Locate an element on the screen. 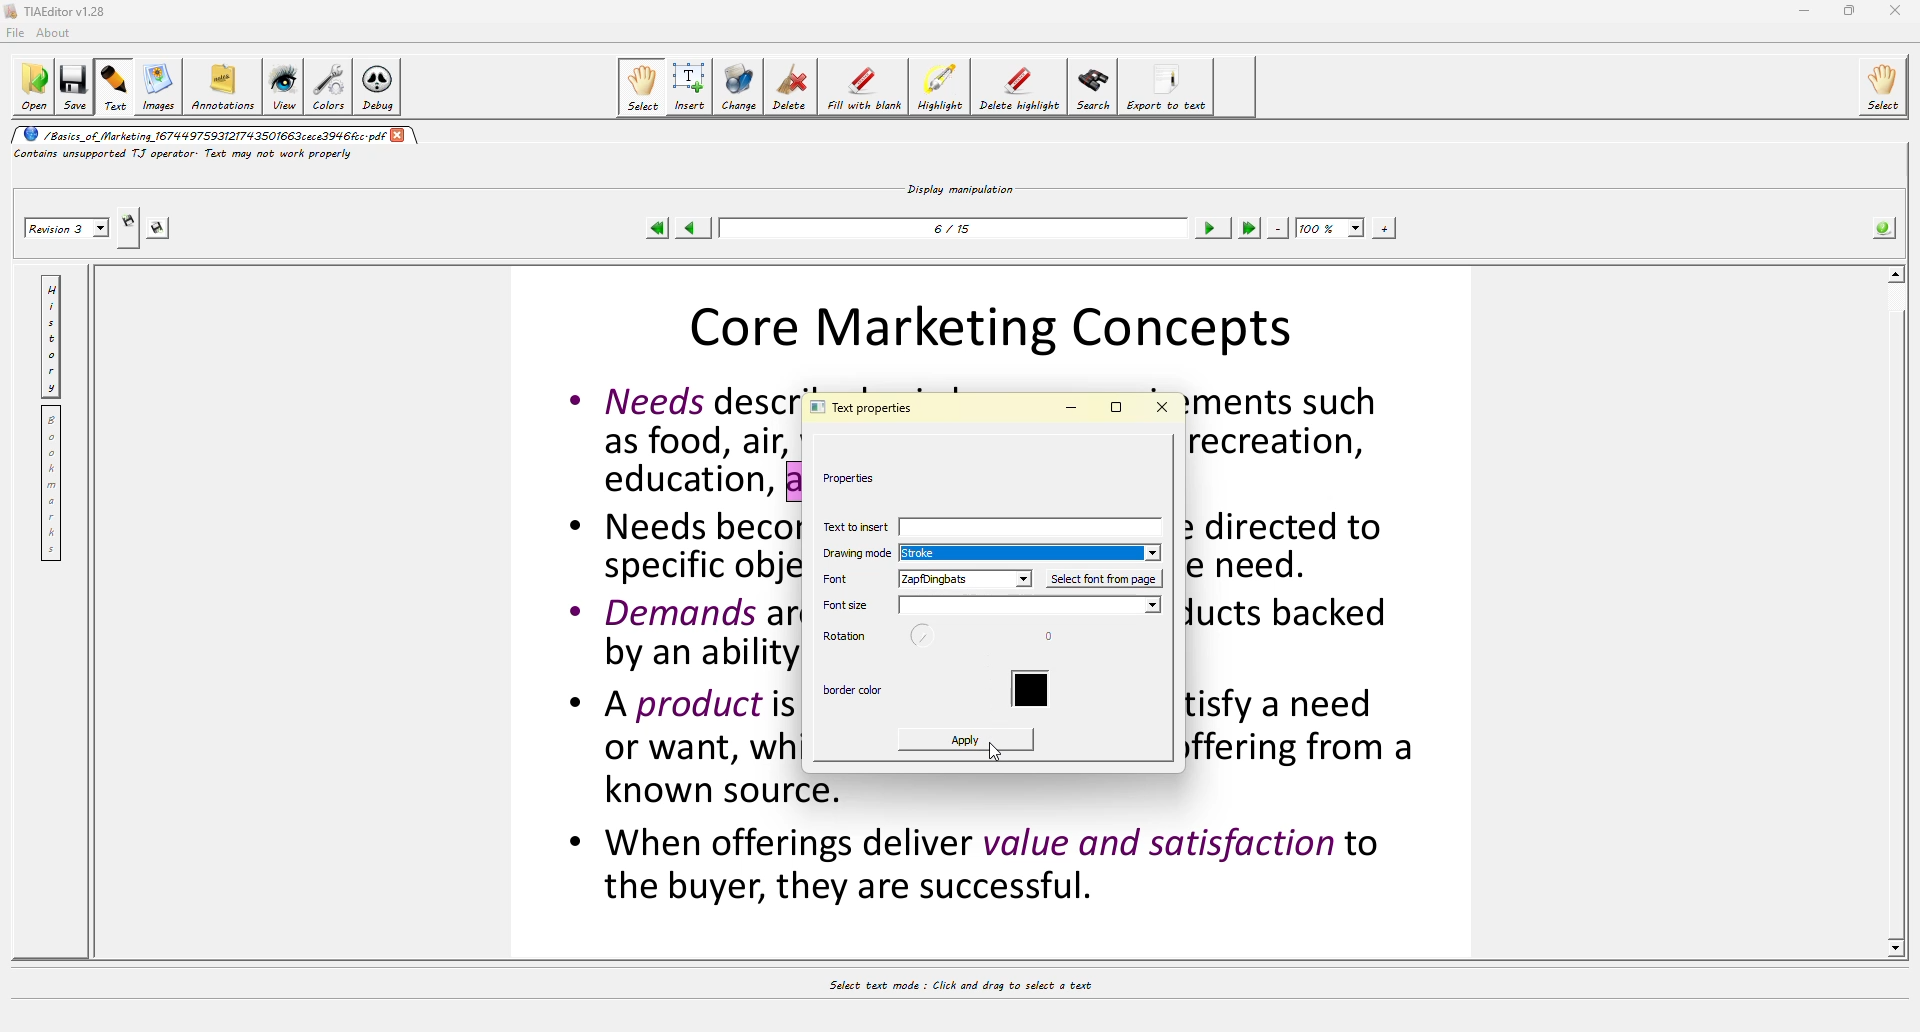  100% is located at coordinates (1329, 227).